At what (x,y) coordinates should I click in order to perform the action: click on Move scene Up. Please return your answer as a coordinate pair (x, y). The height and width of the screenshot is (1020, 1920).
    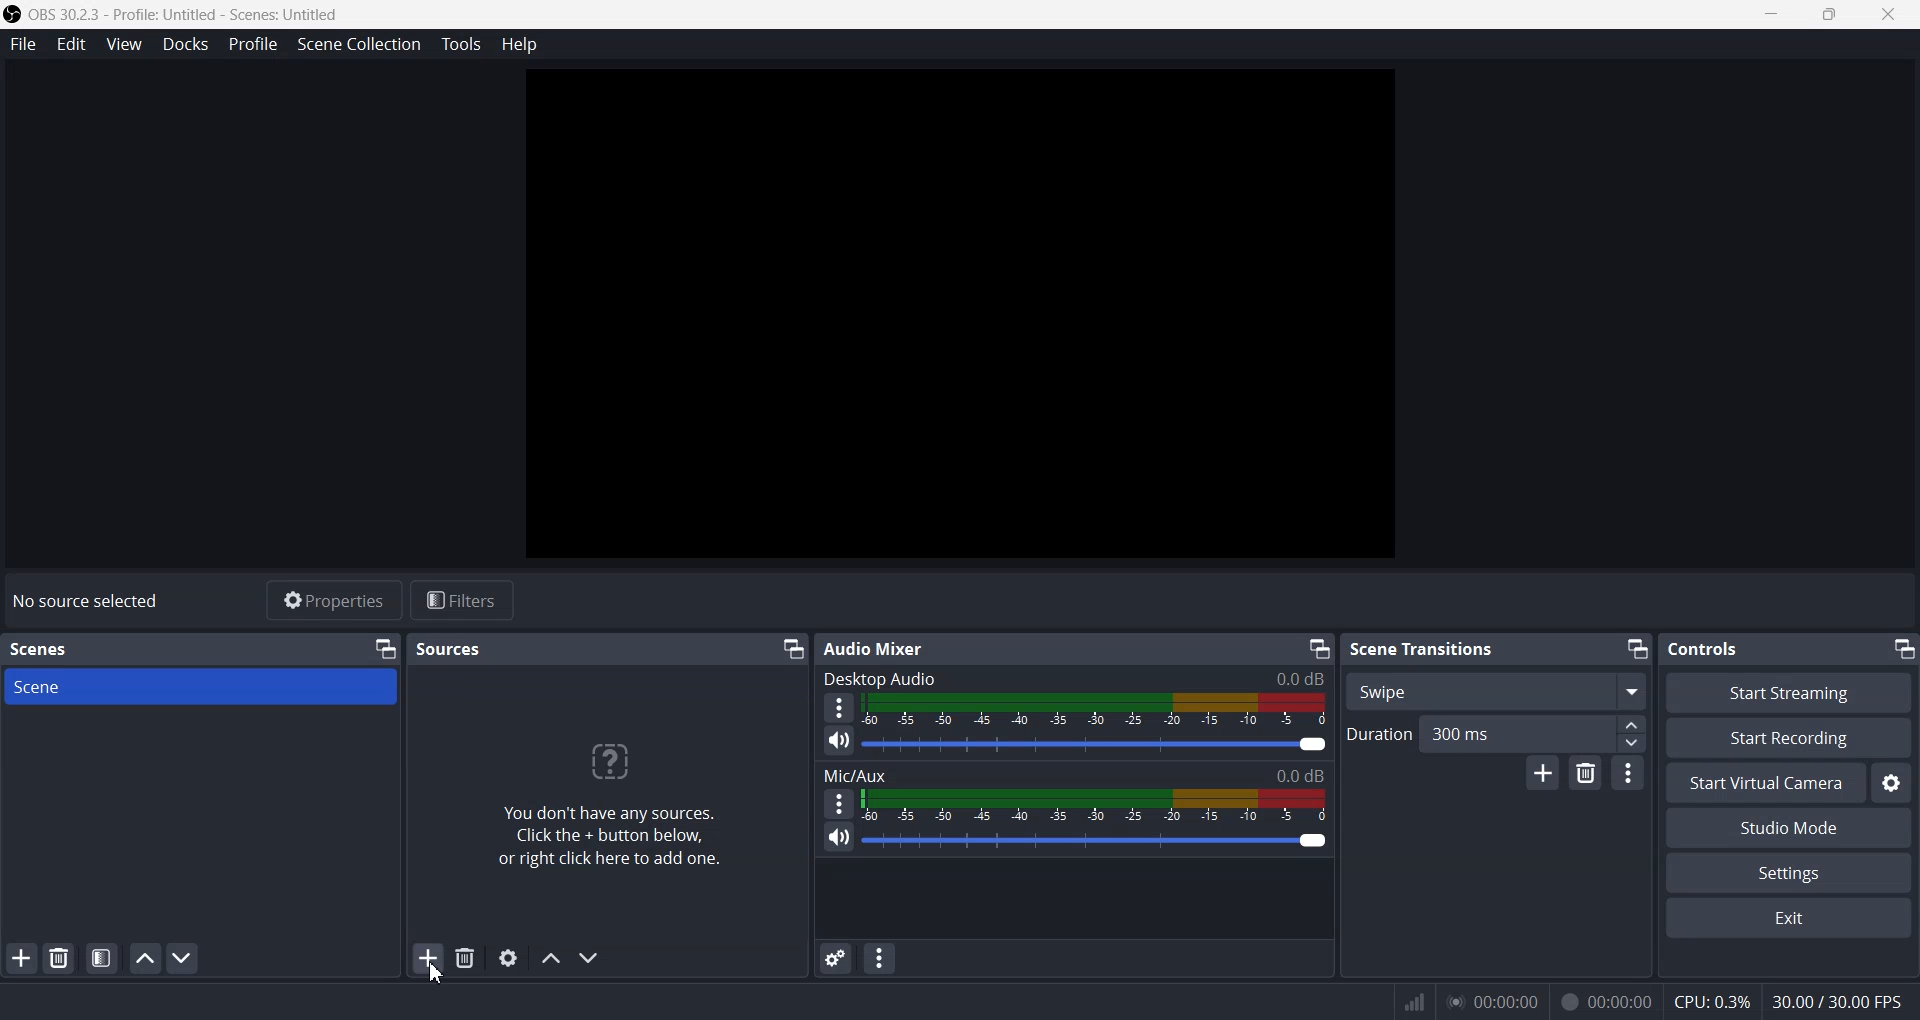
    Looking at the image, I should click on (145, 959).